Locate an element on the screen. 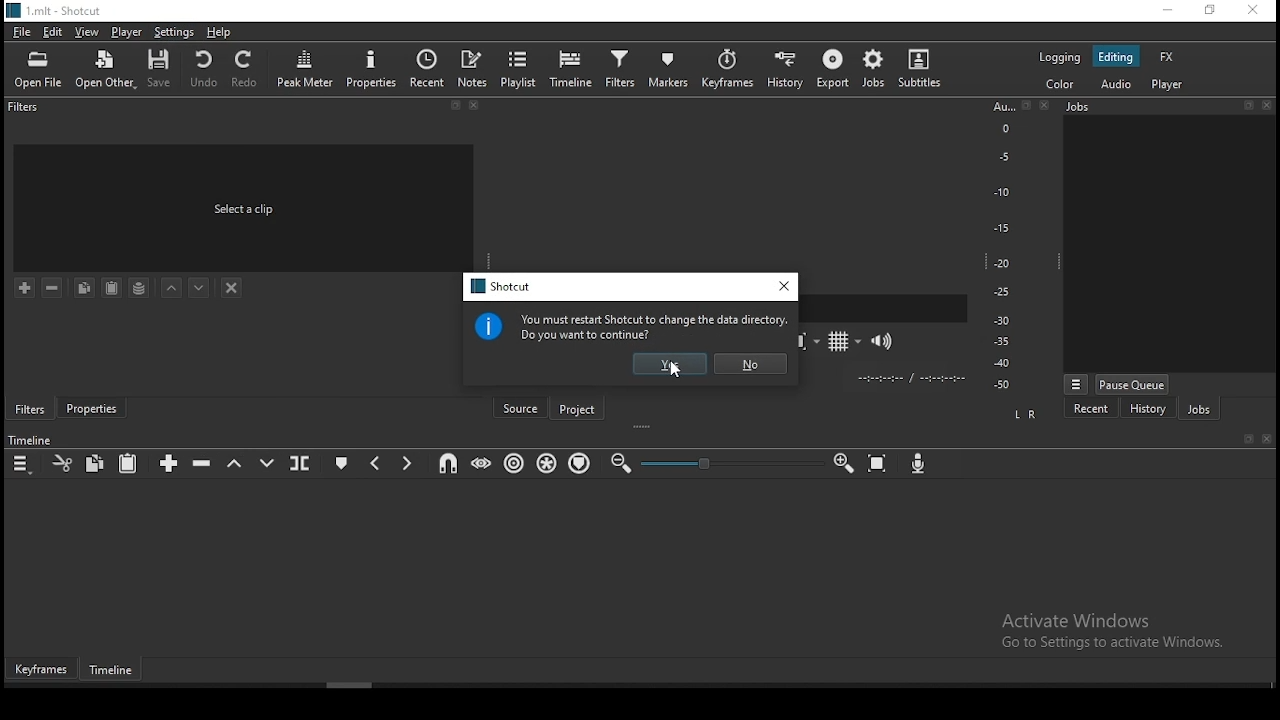 Image resolution: width=1280 pixels, height=720 pixels. minimize is located at coordinates (1163, 10).